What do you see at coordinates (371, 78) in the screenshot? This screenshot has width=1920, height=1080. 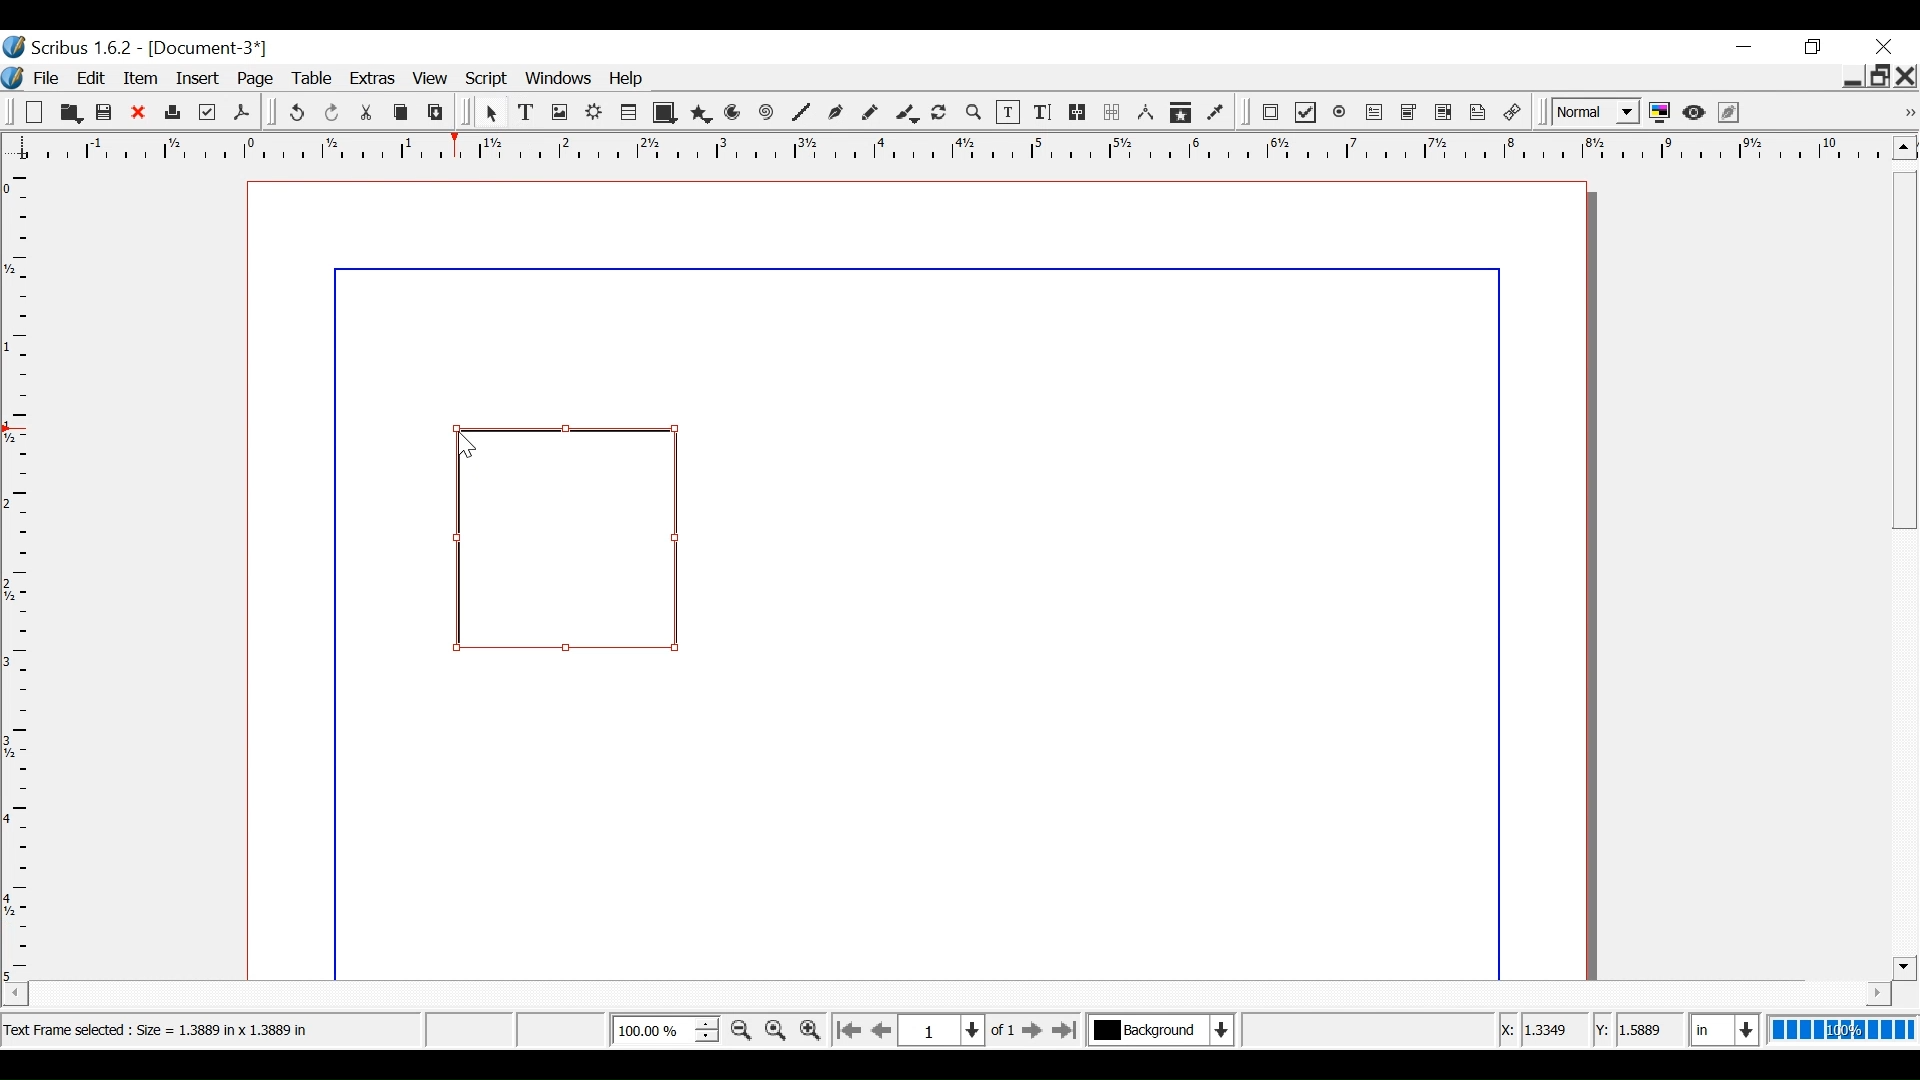 I see `Extras` at bounding box center [371, 78].